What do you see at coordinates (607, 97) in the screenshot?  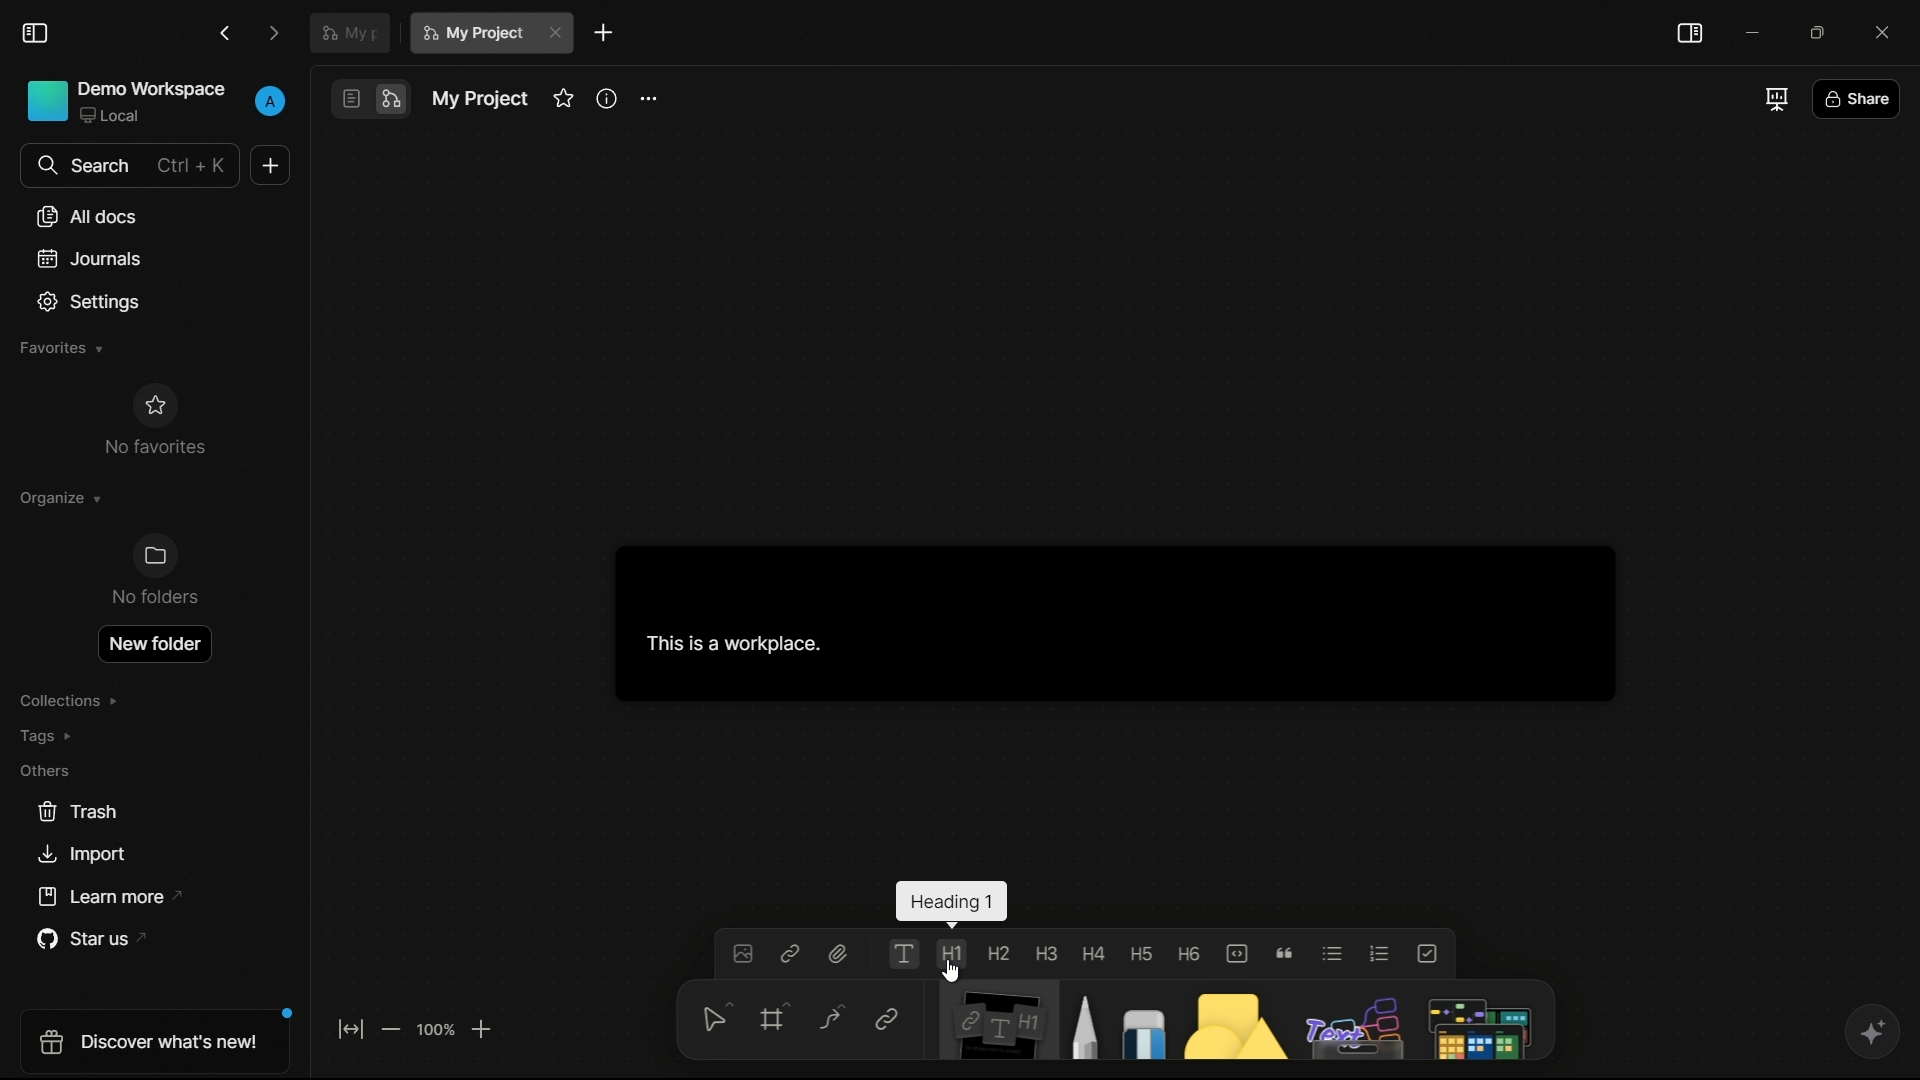 I see `info` at bounding box center [607, 97].